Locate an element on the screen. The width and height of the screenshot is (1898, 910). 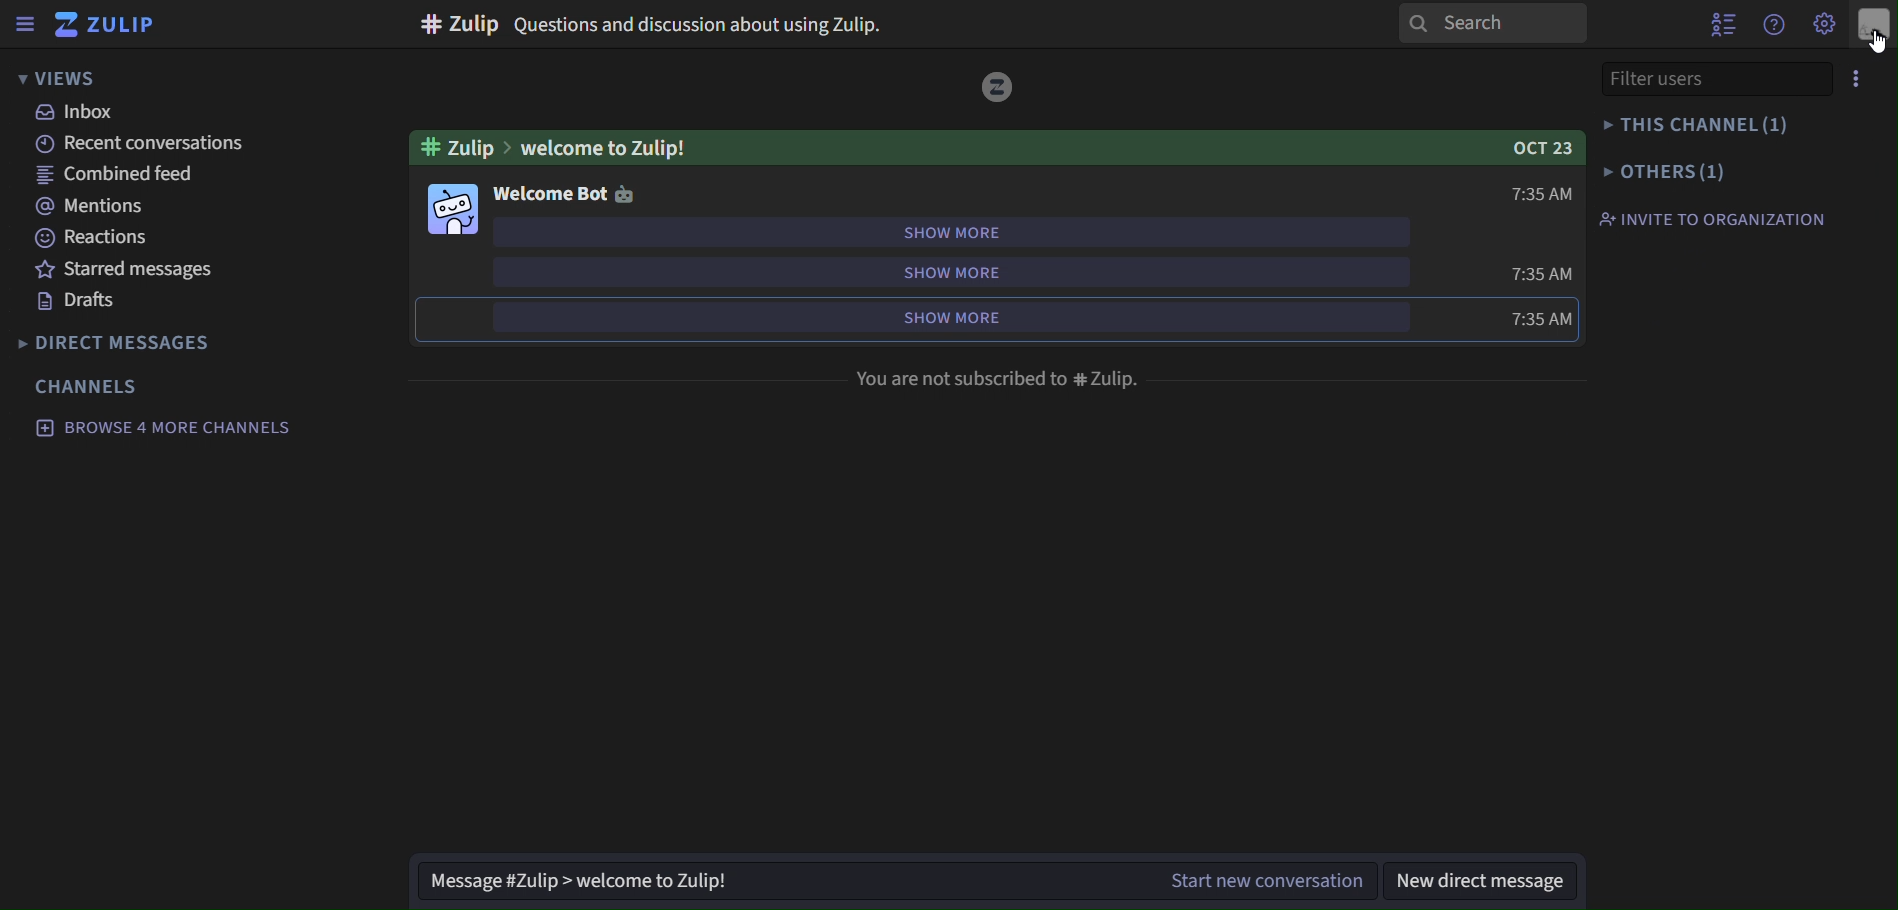
views is located at coordinates (58, 76).